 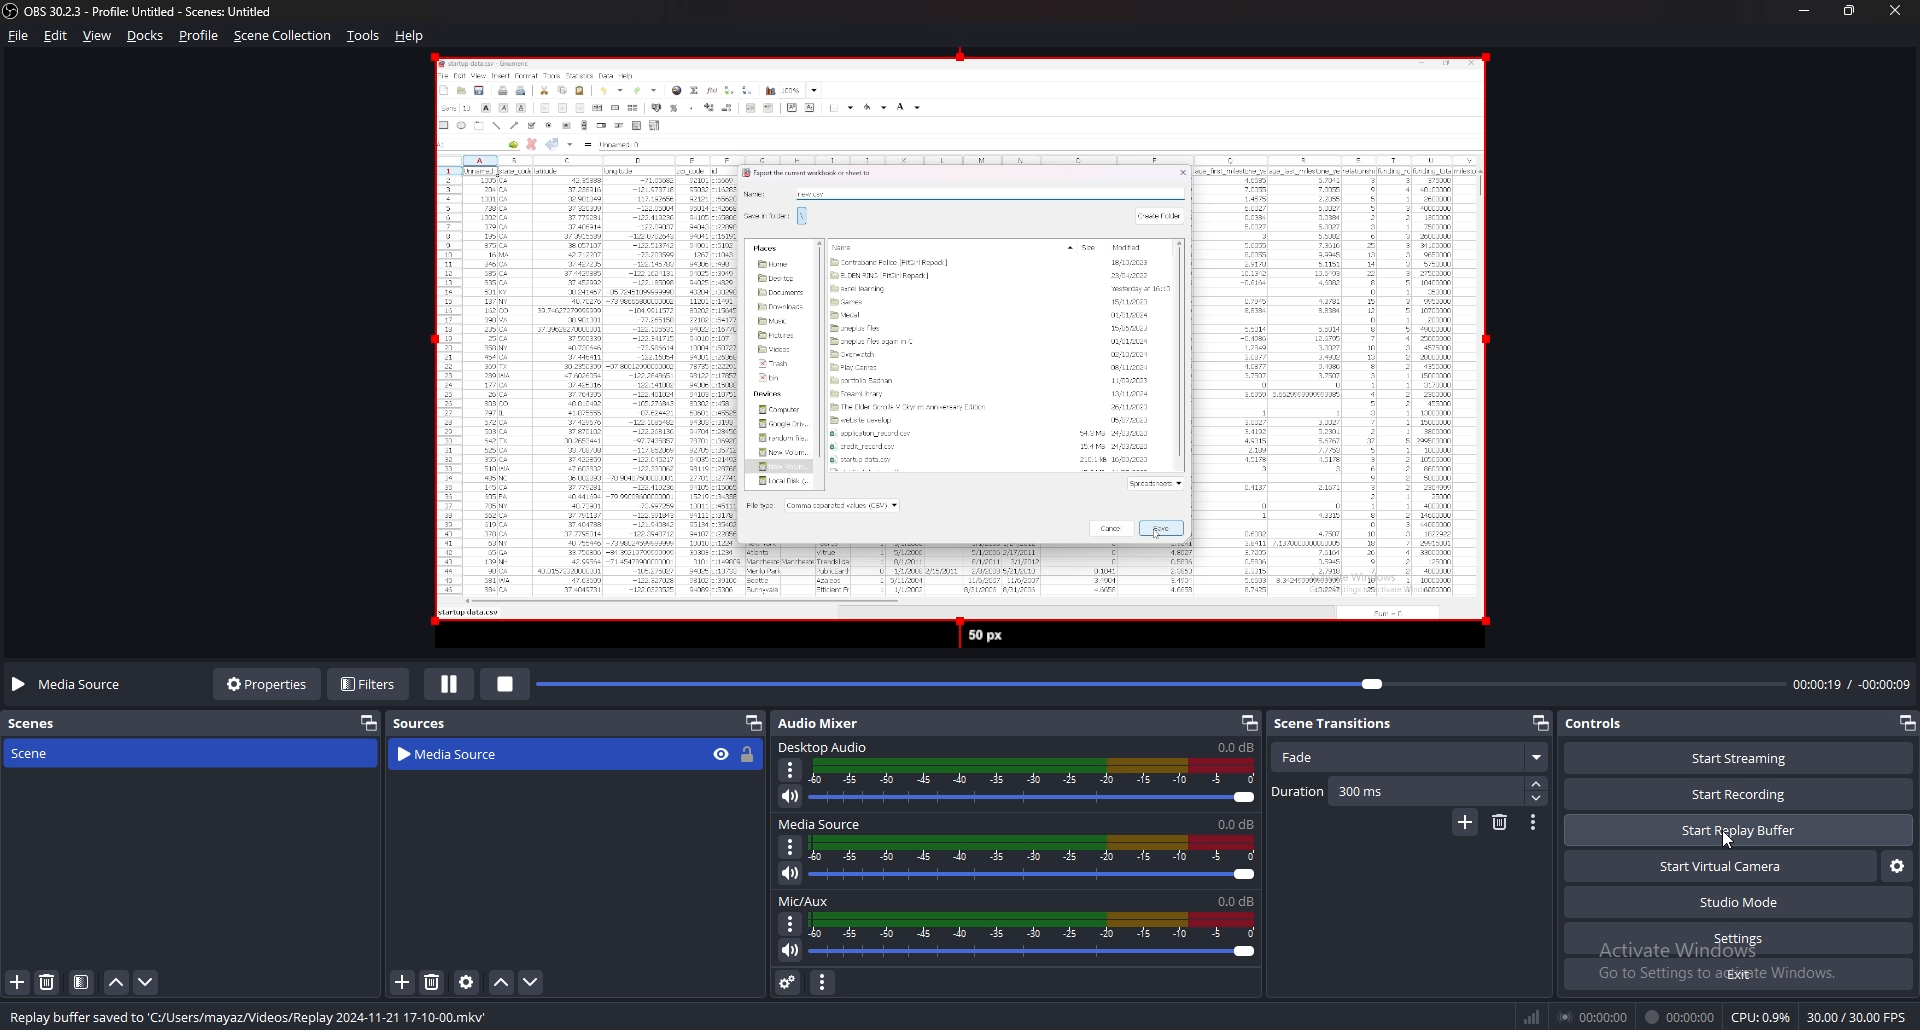 What do you see at coordinates (791, 925) in the screenshot?
I see `options` at bounding box center [791, 925].